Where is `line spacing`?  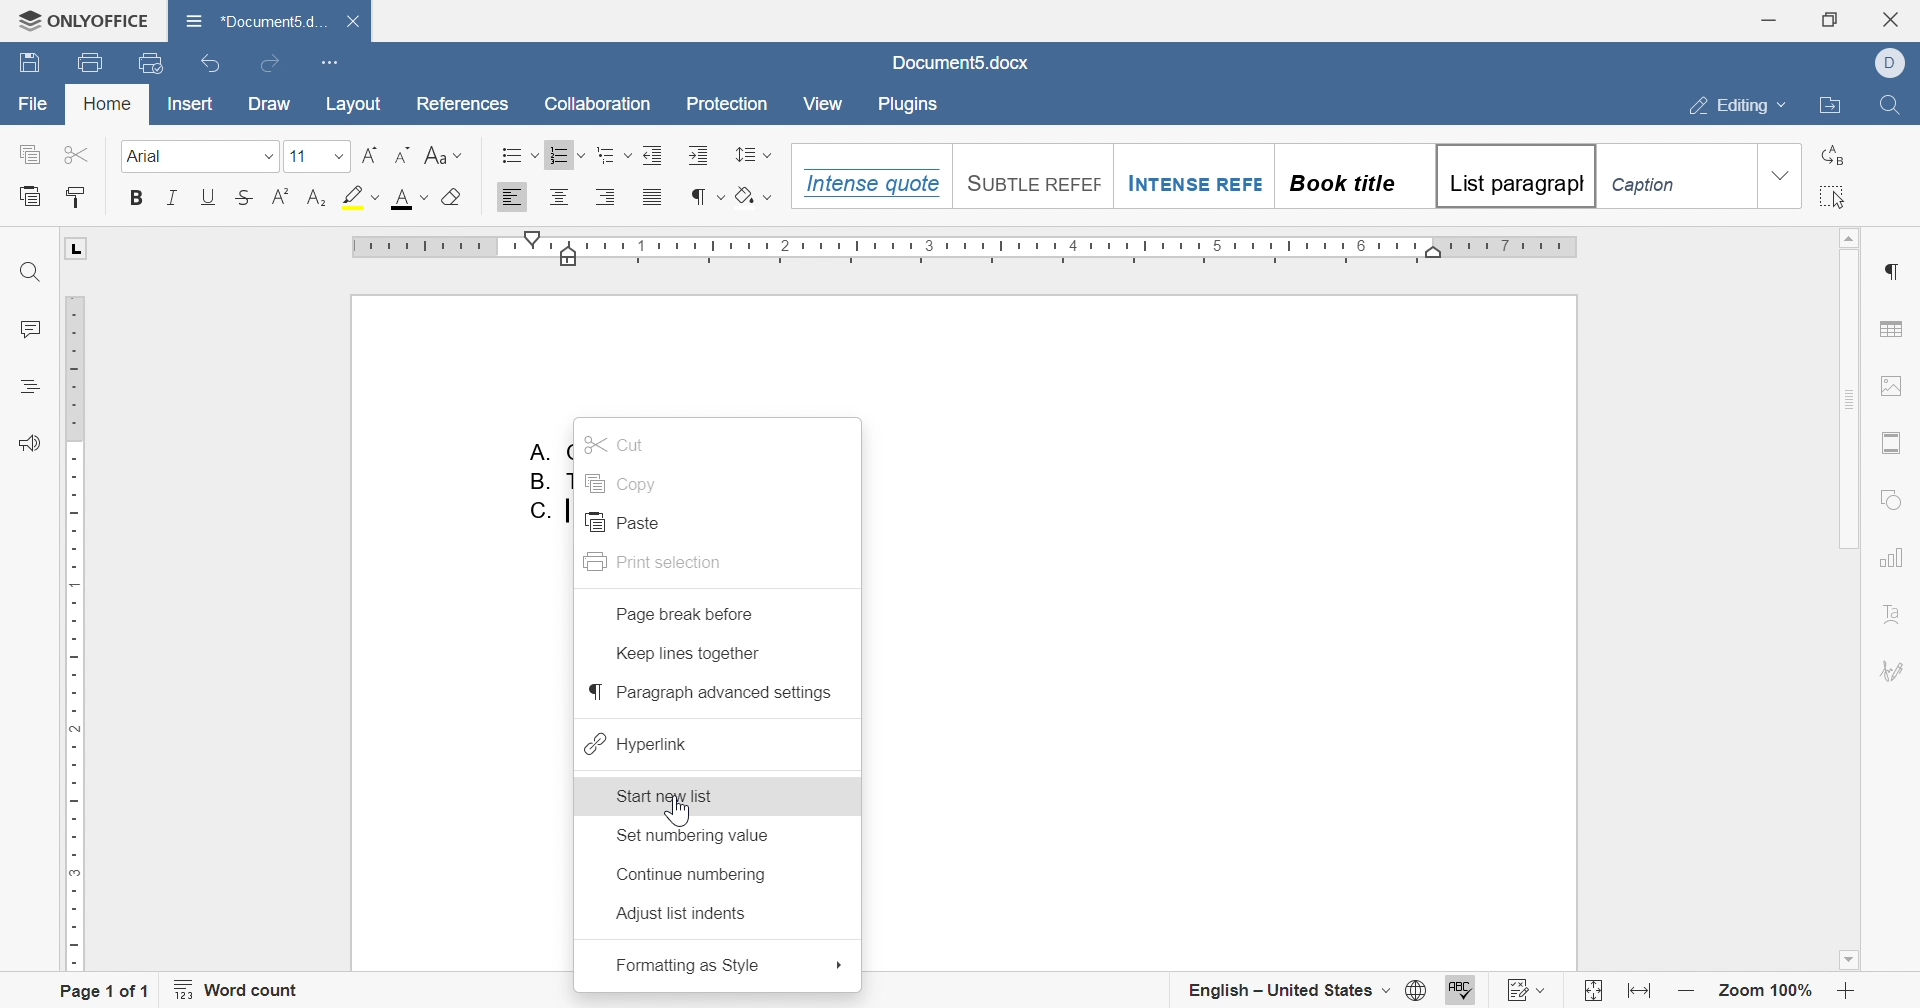 line spacing is located at coordinates (754, 153).